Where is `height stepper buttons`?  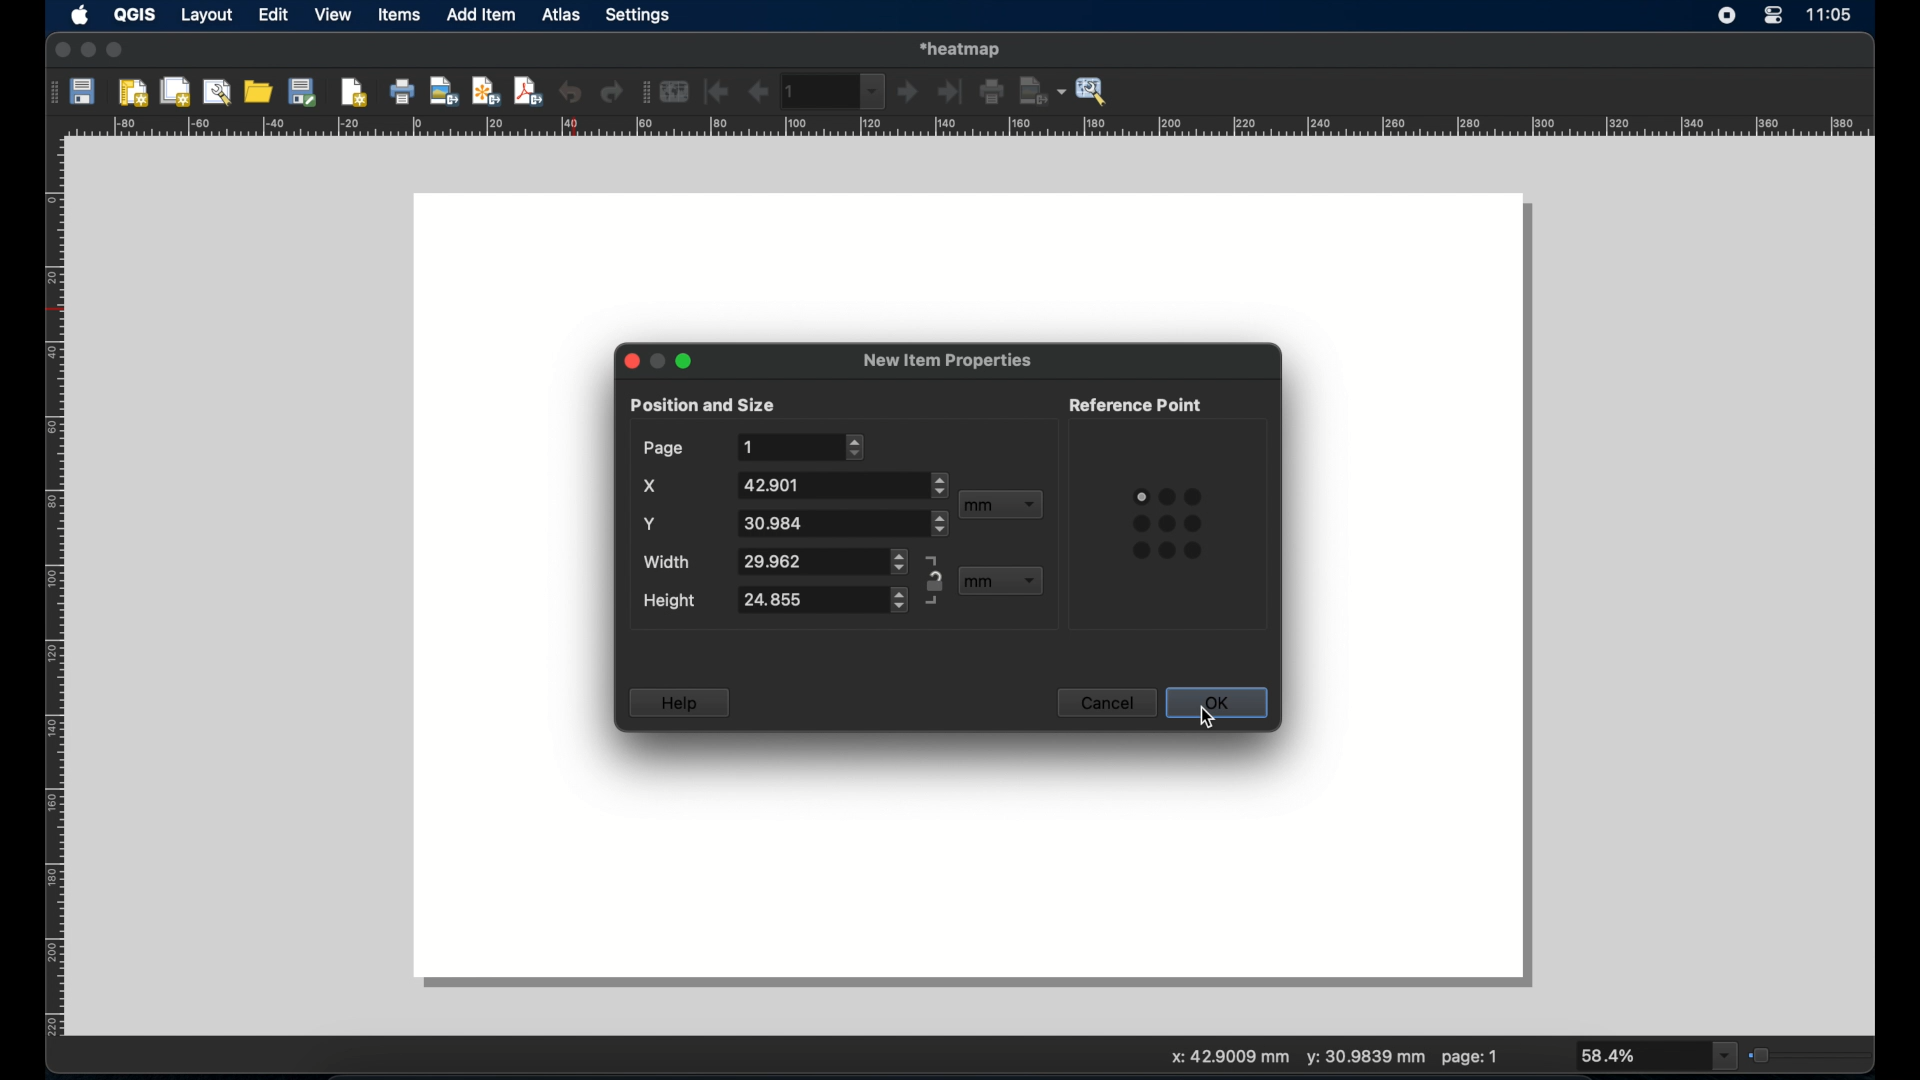 height stepper buttons is located at coordinates (821, 601).